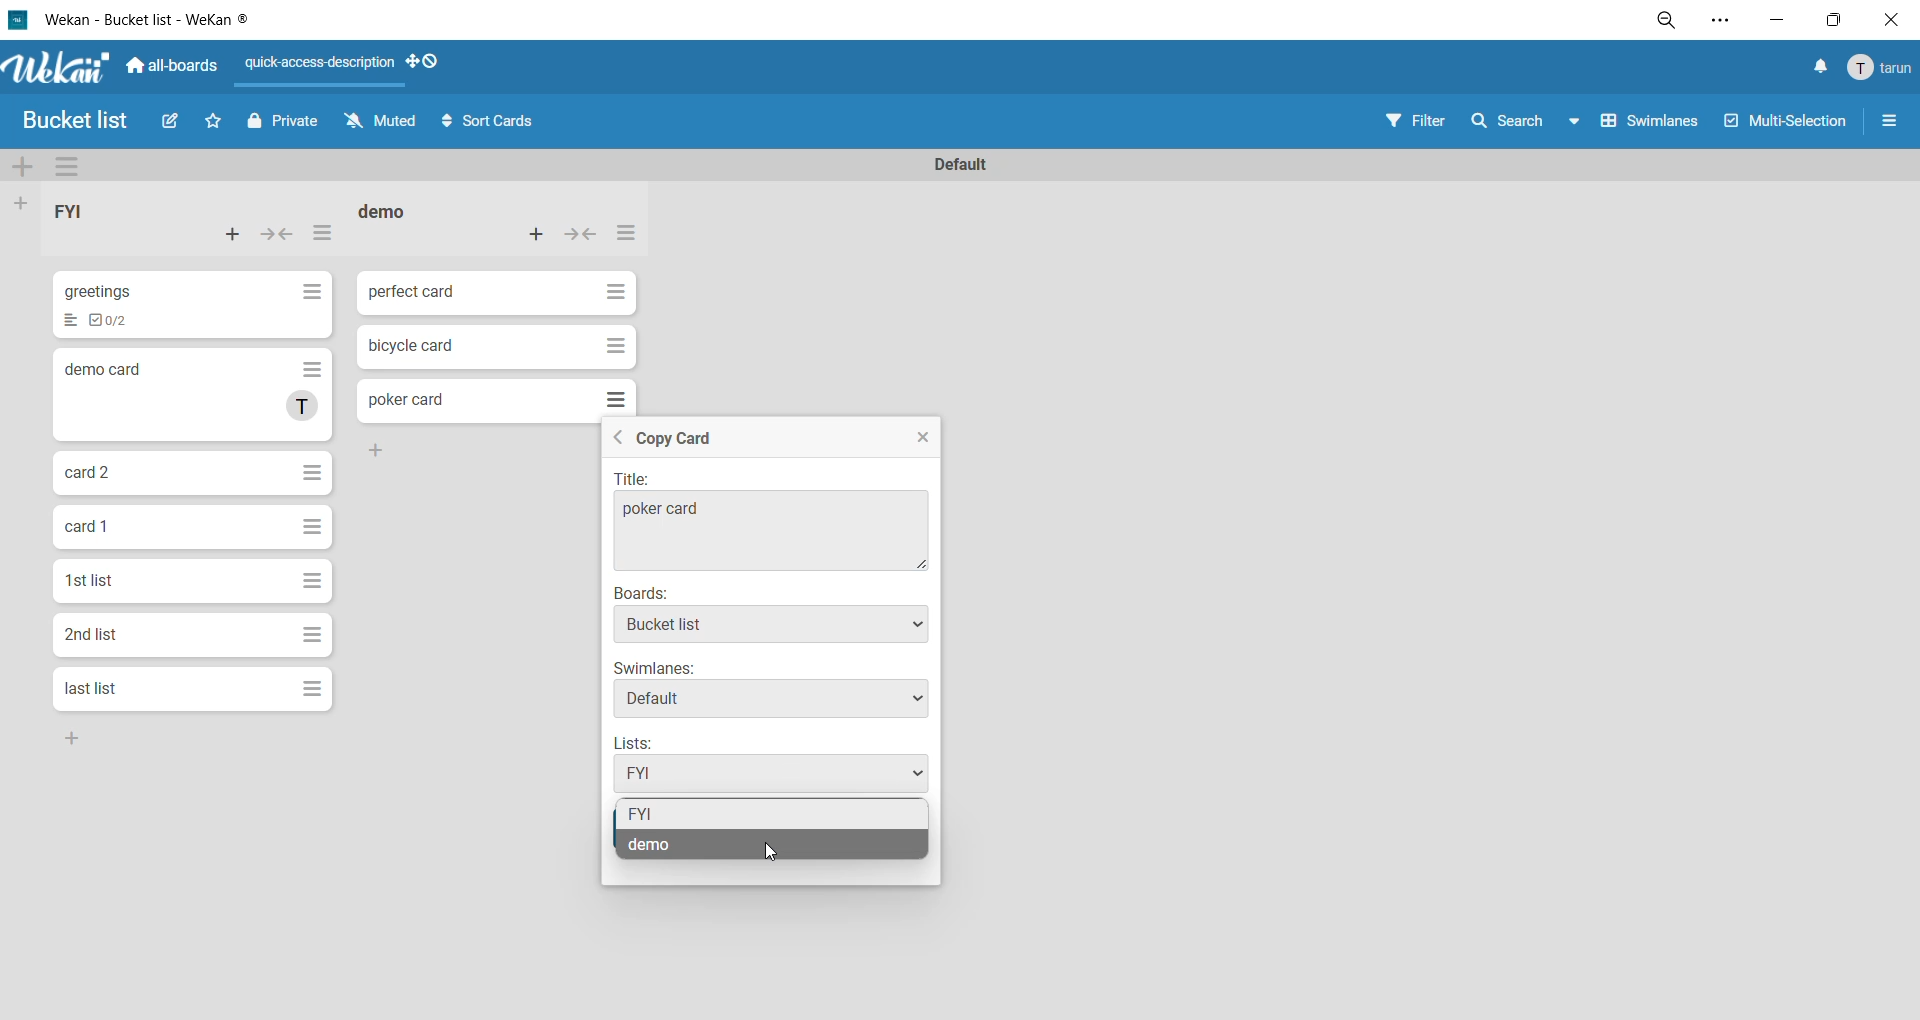 Image resolution: width=1920 pixels, height=1020 pixels. What do you see at coordinates (76, 168) in the screenshot?
I see `swimlane actions` at bounding box center [76, 168].